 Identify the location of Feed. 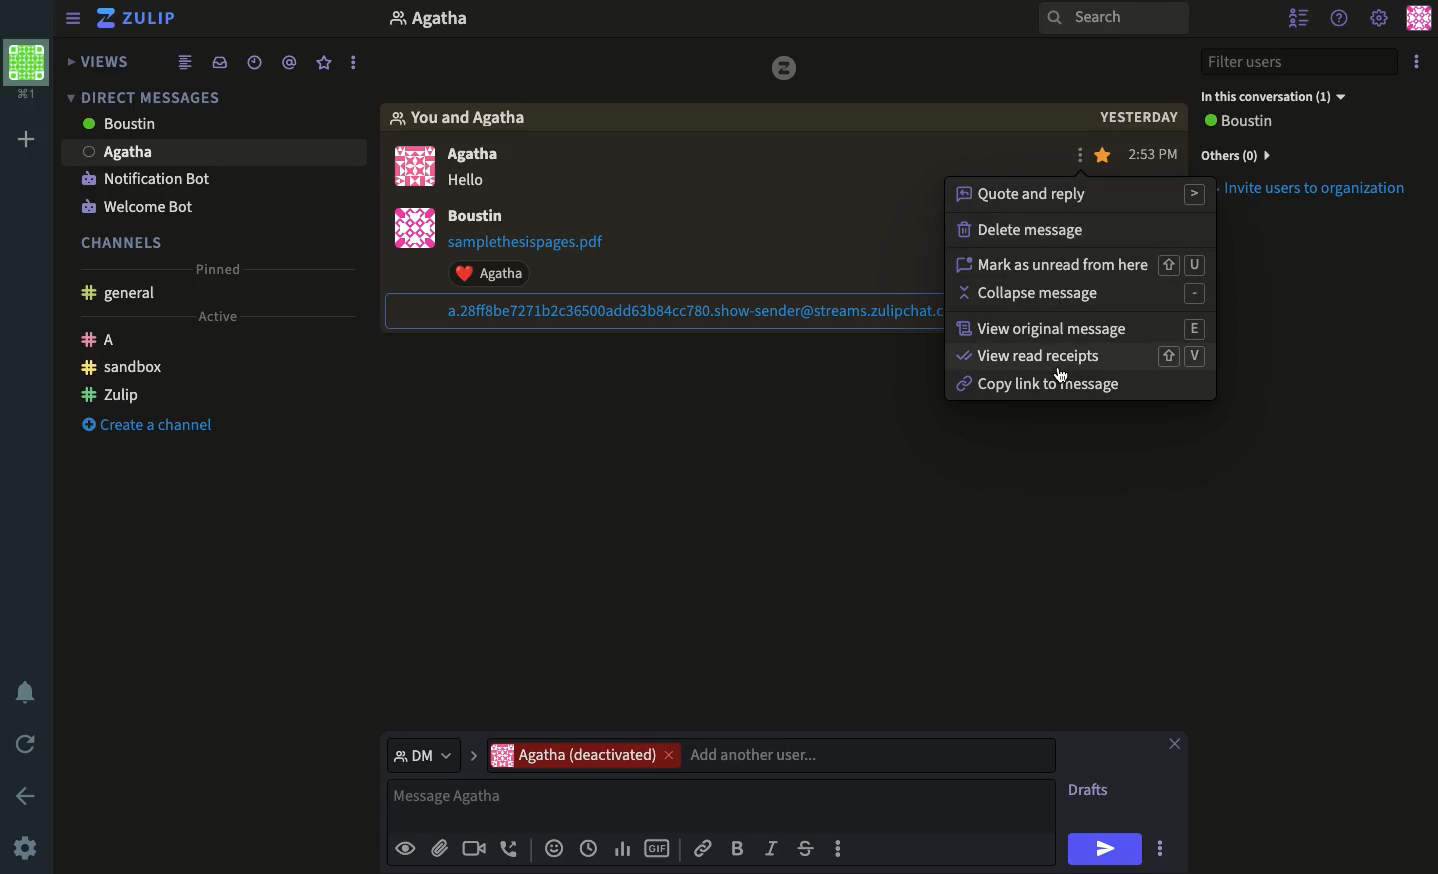
(188, 61).